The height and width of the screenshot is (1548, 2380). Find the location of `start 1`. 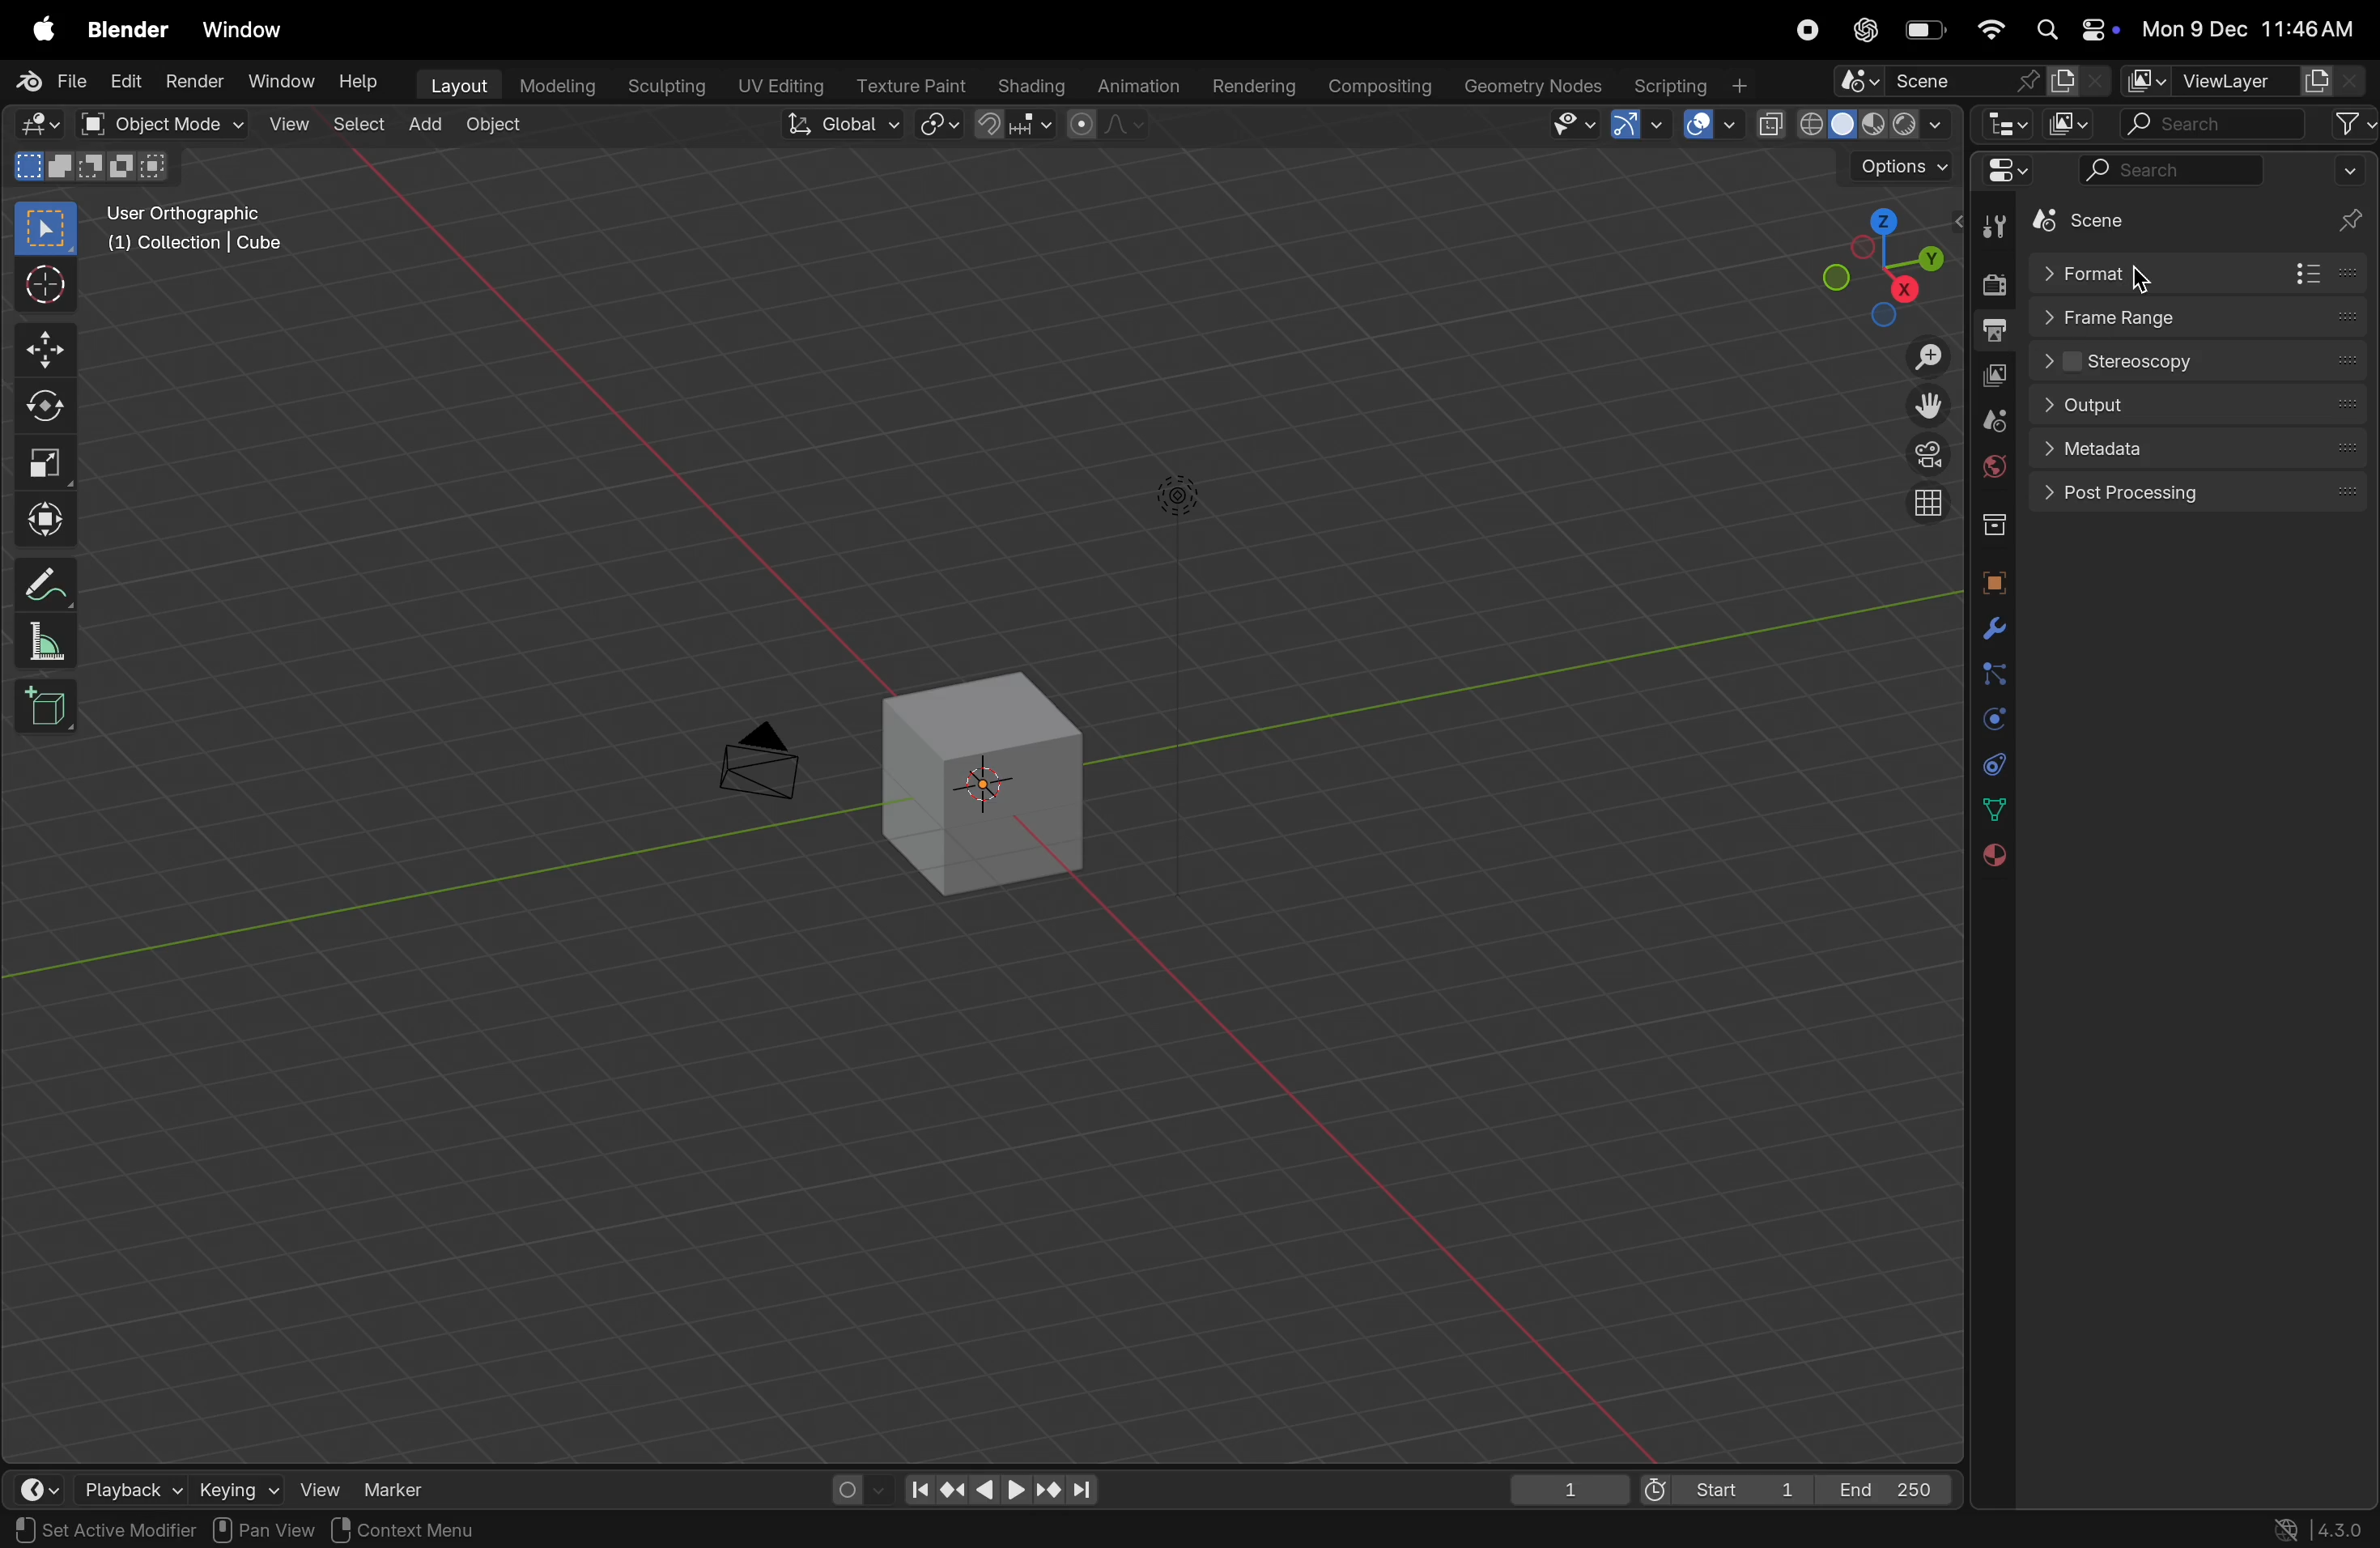

start 1 is located at coordinates (1722, 1487).